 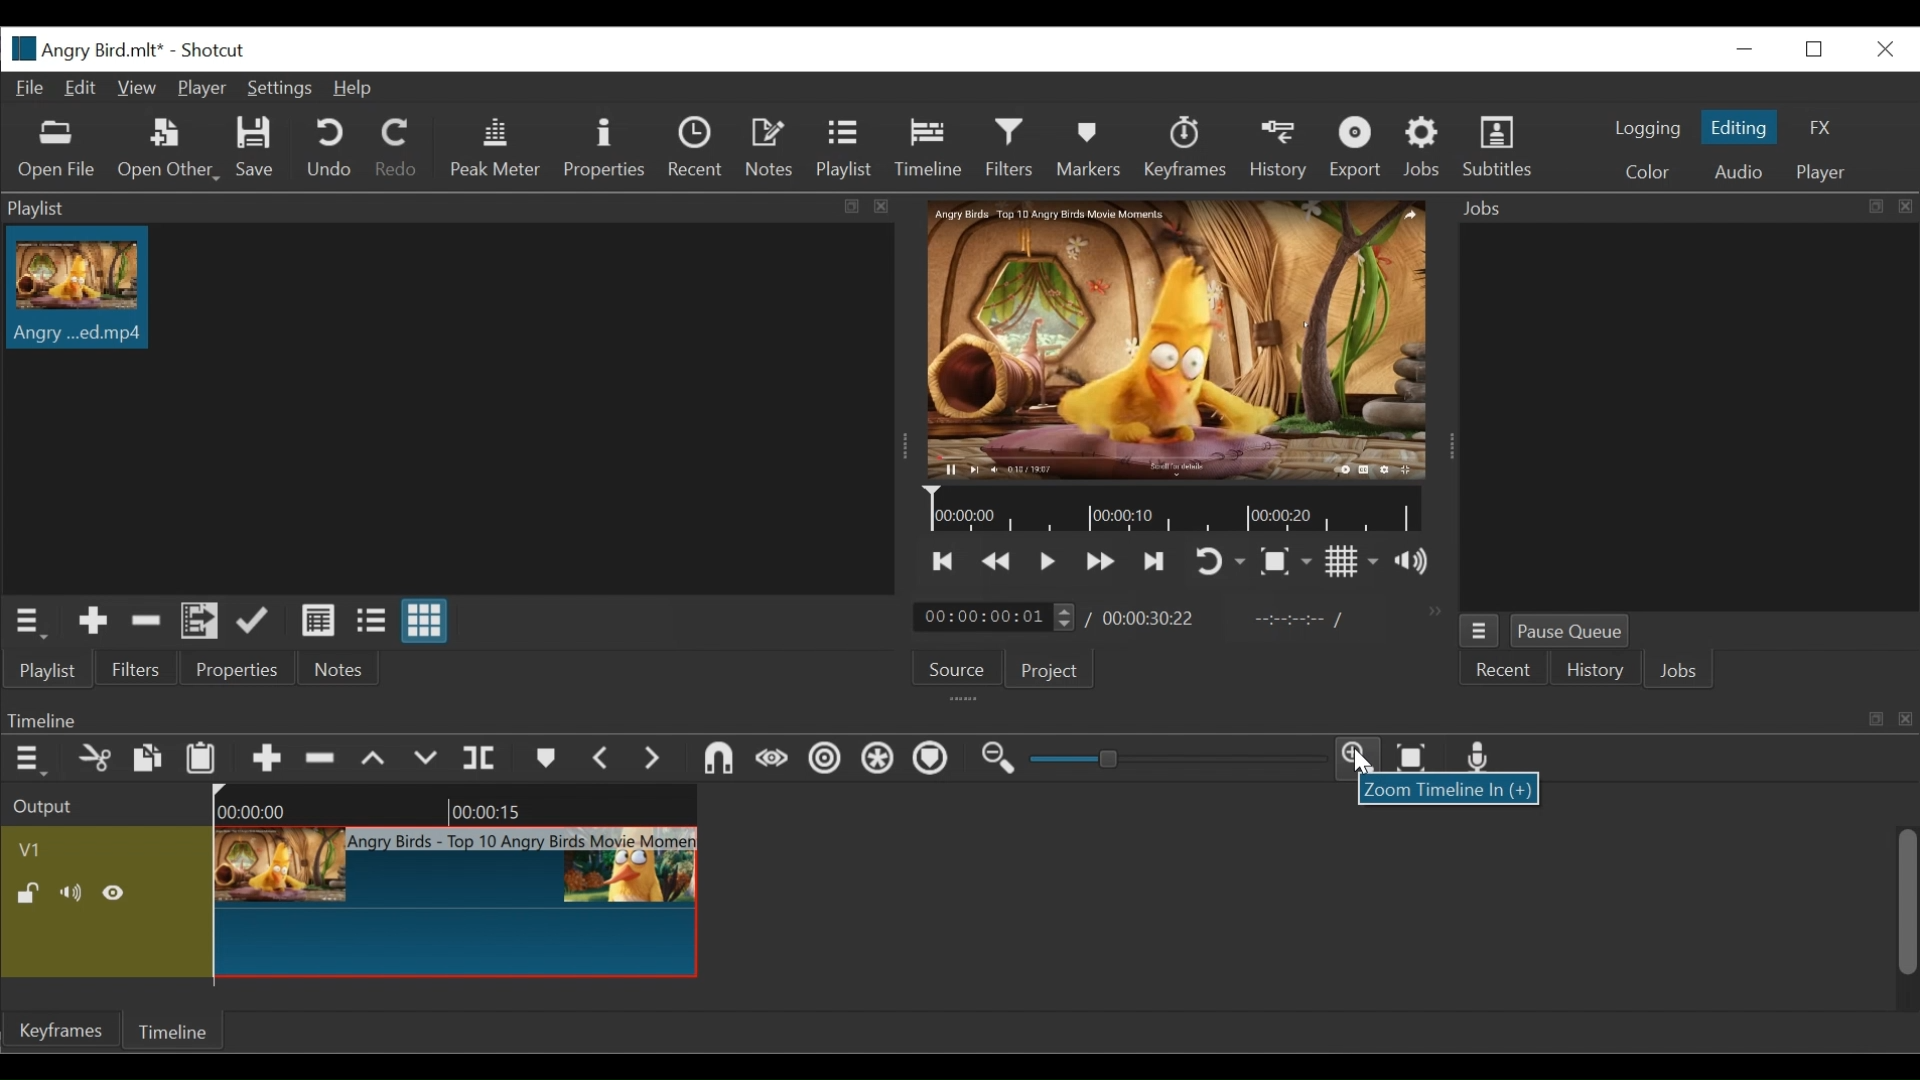 I want to click on Timeline, so click(x=931, y=149).